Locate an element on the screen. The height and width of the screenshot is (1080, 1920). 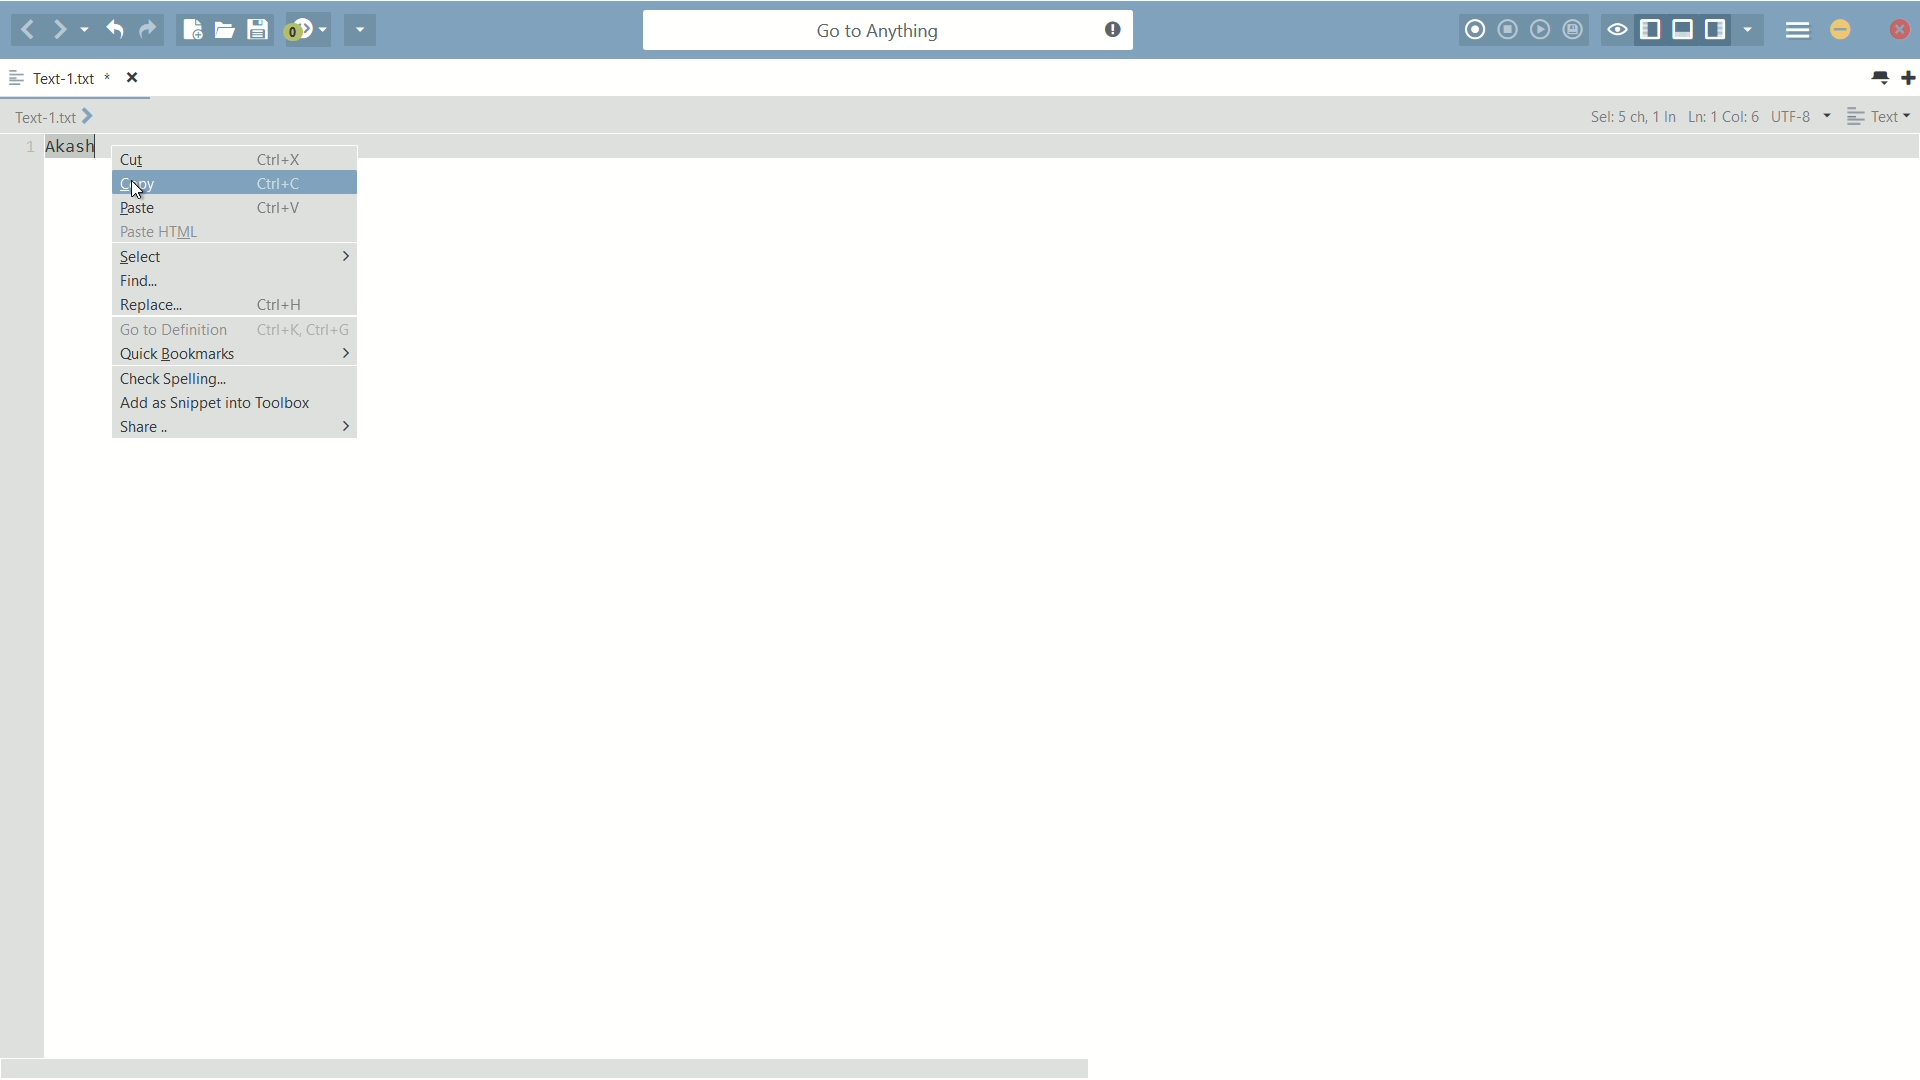
Sel: 5ch, 1 line Line: 1 Column: 6 is located at coordinates (1673, 115).